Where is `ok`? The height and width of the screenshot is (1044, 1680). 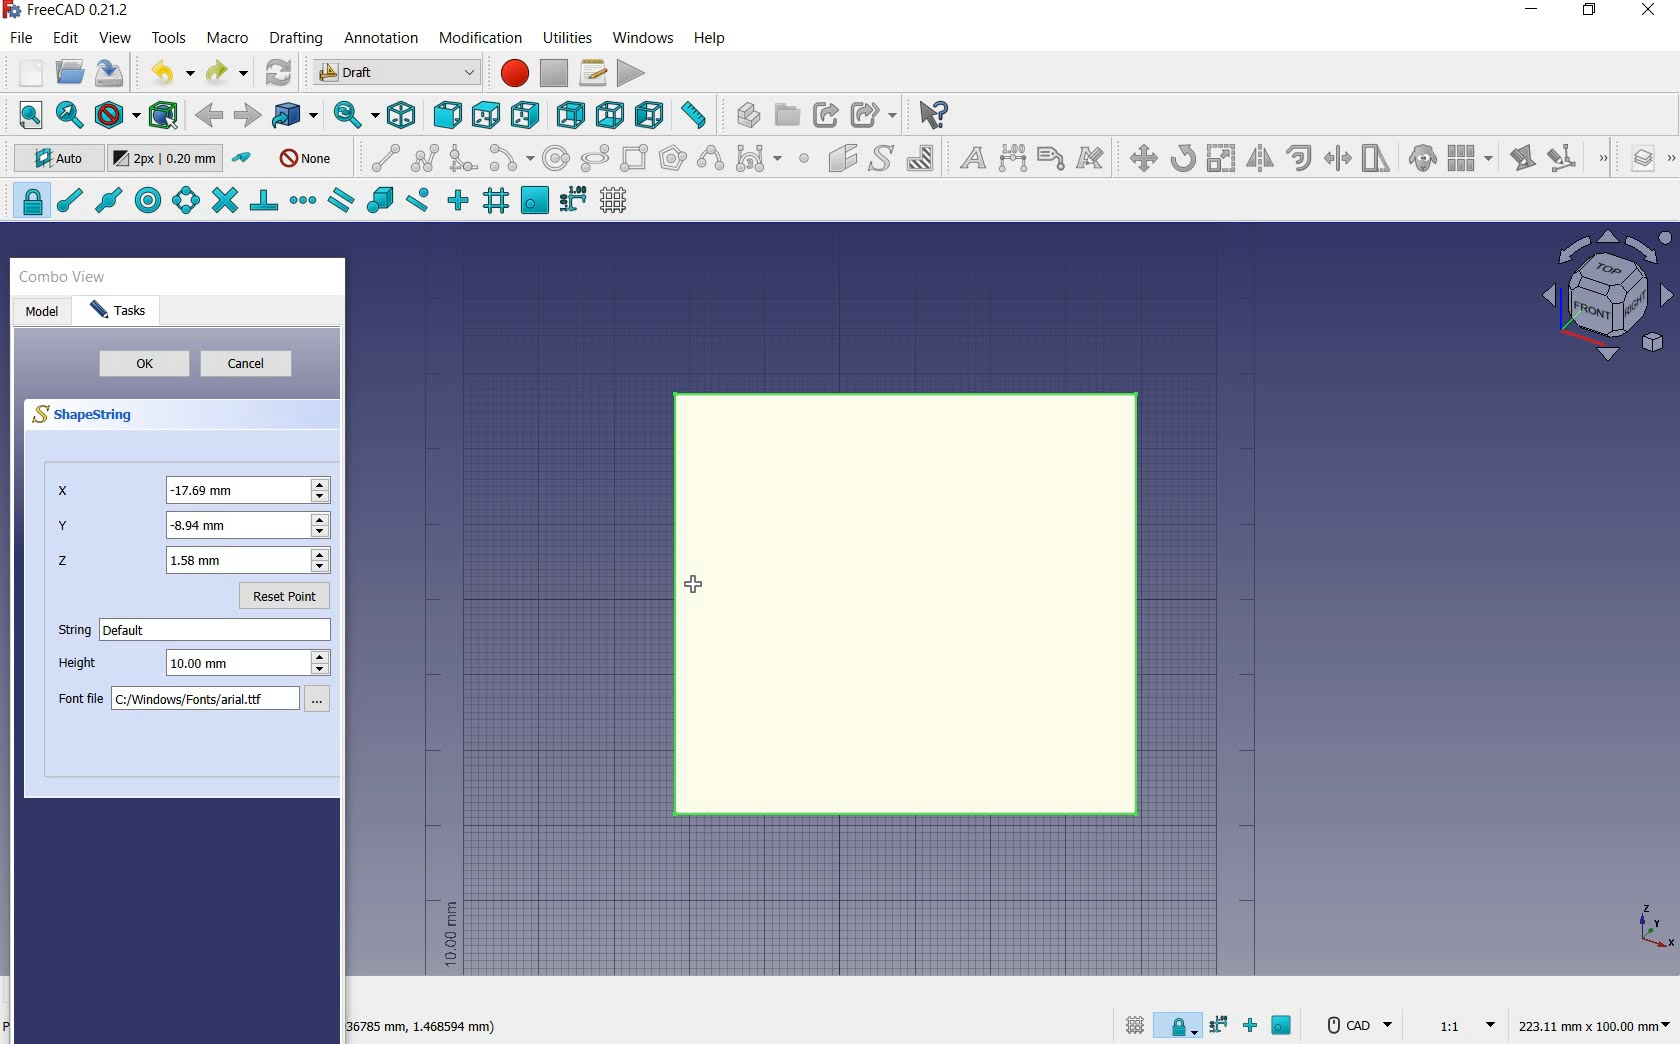
ok is located at coordinates (140, 364).